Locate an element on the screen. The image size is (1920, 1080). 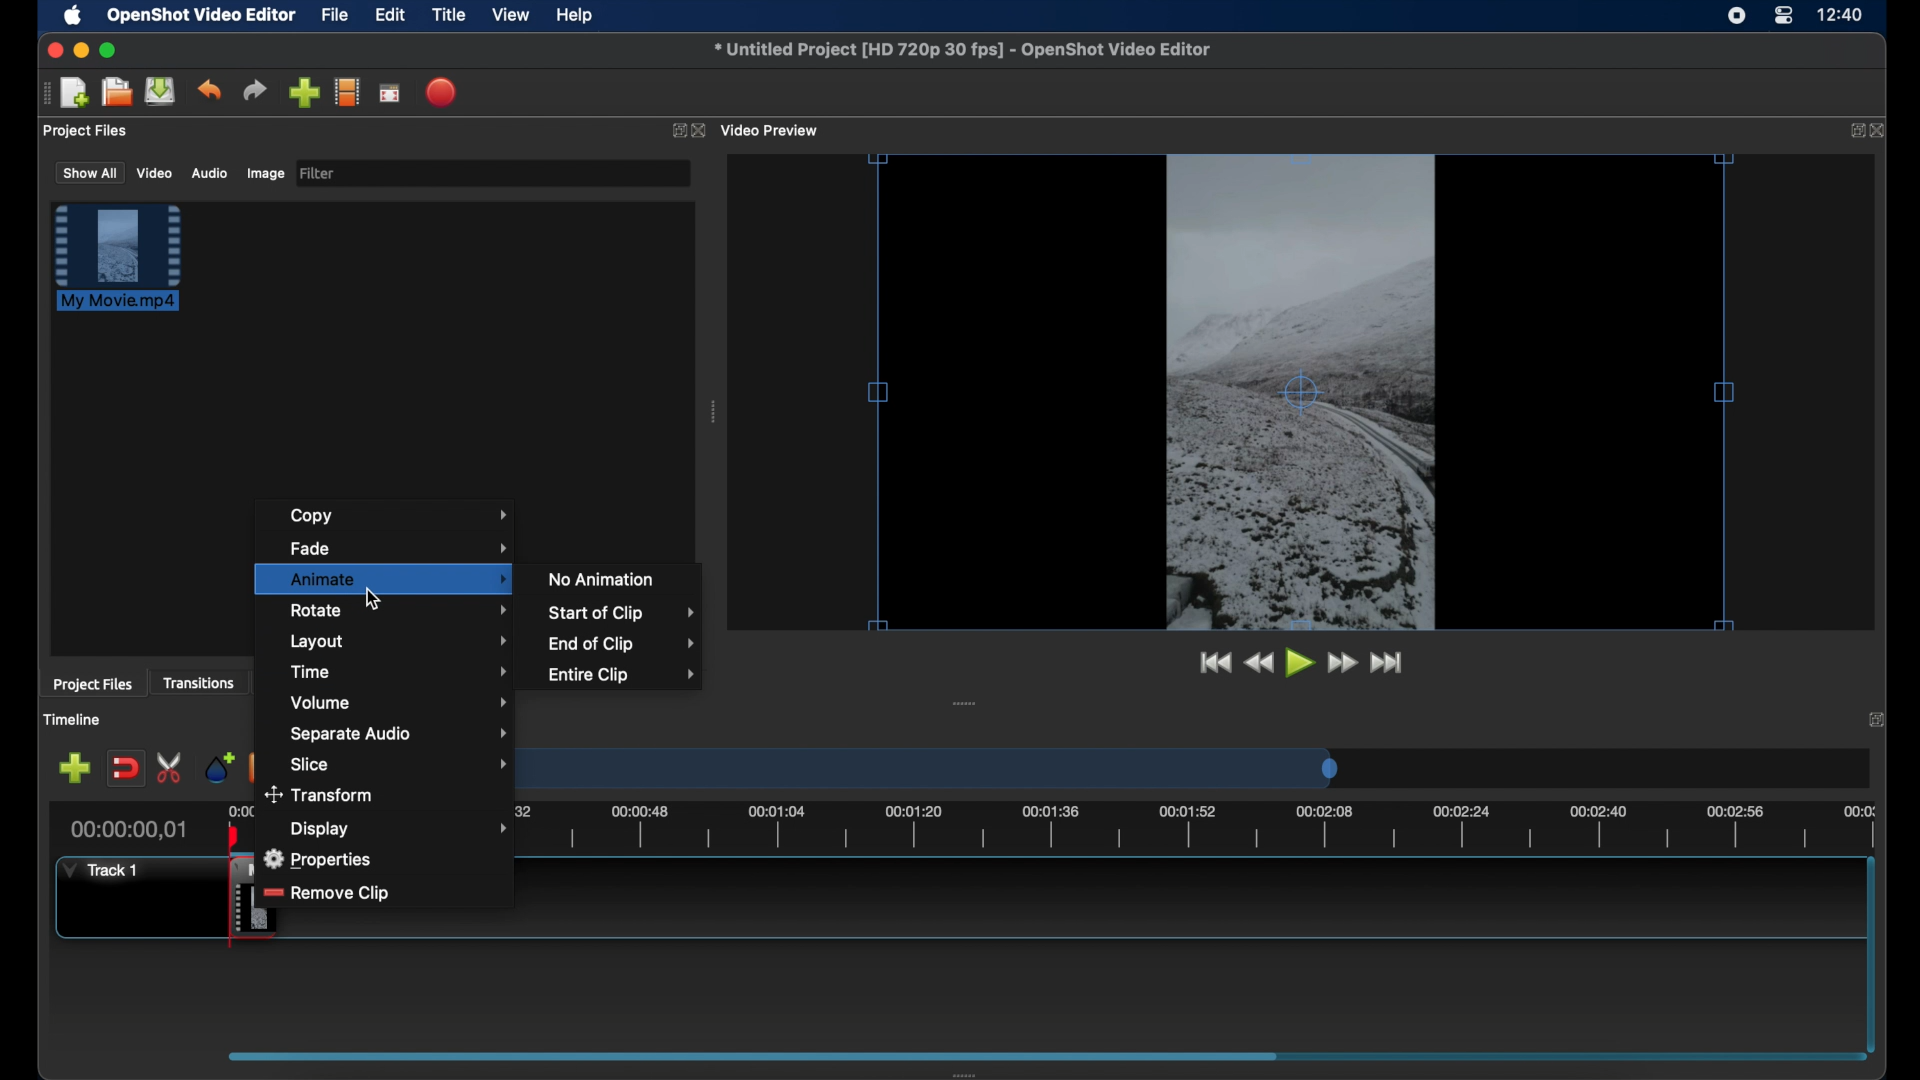
expand is located at coordinates (1877, 720).